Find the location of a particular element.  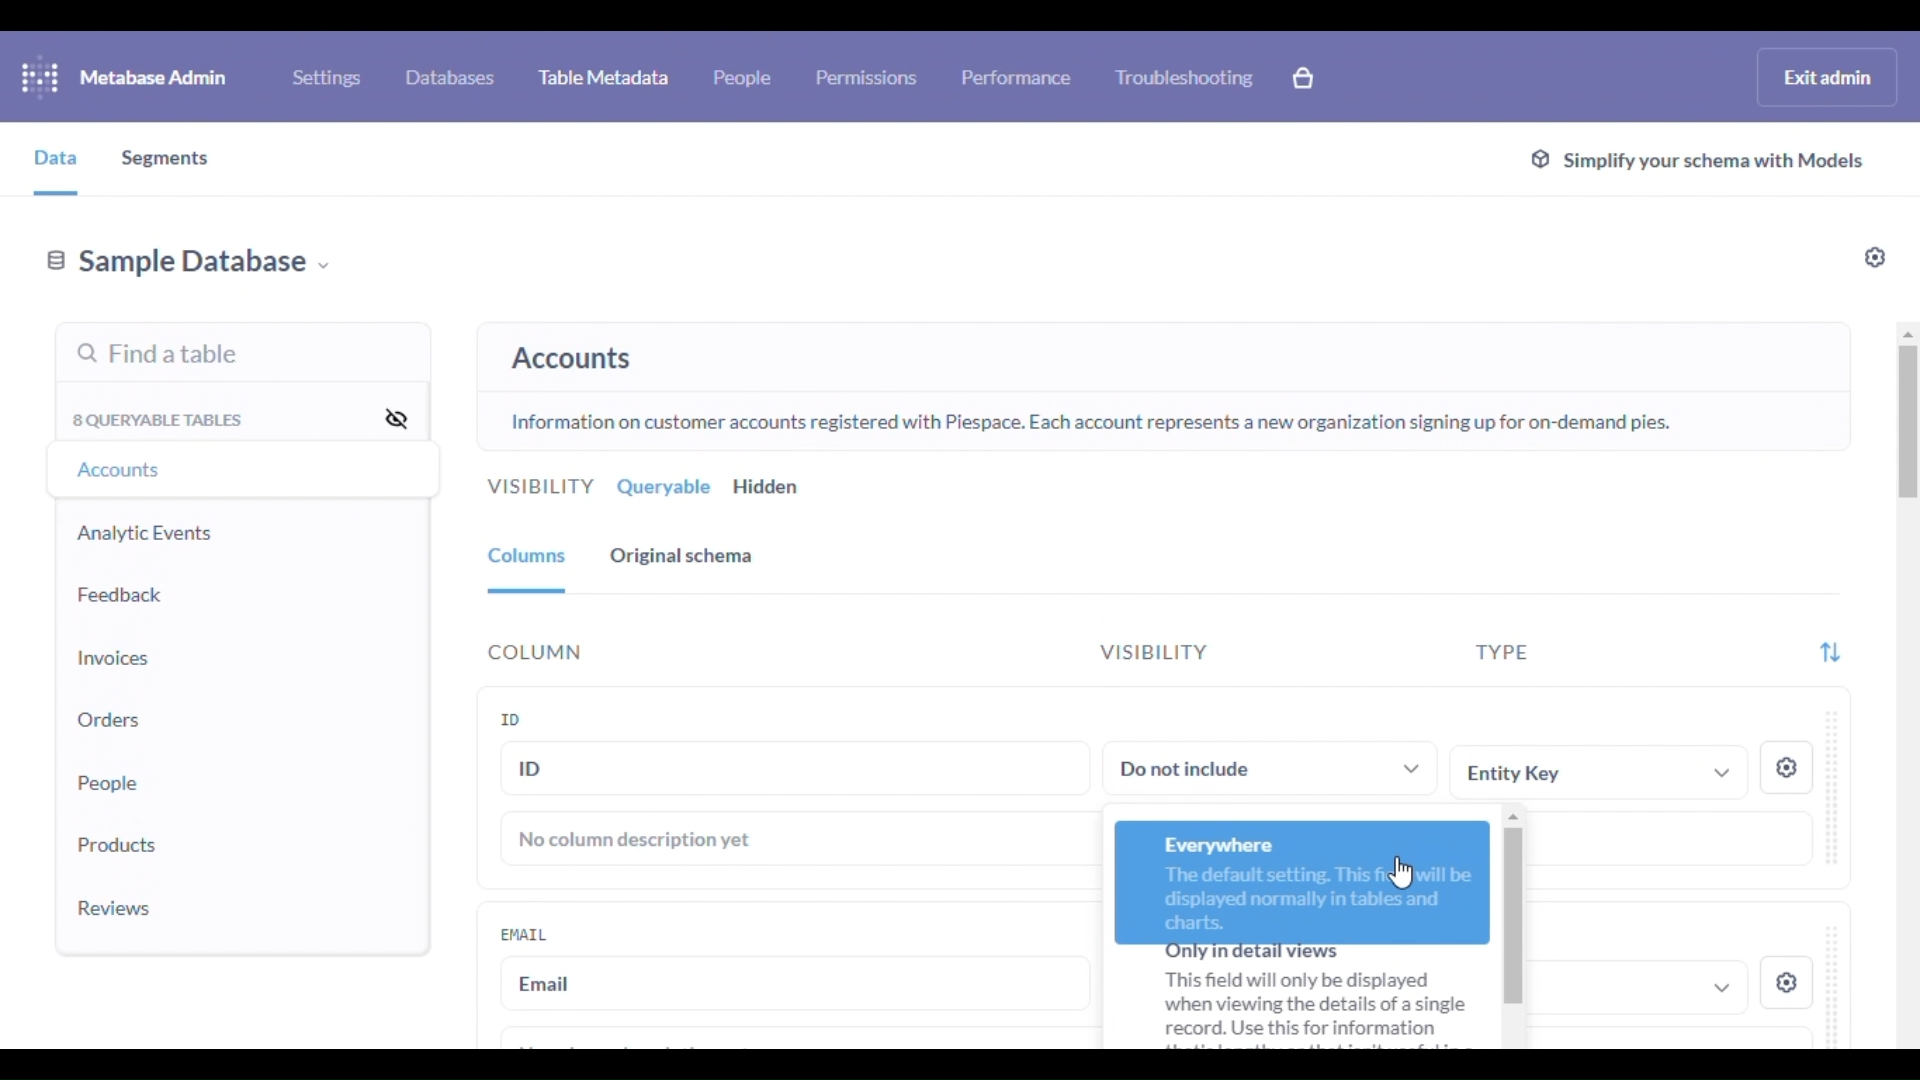

8 queryable tables is located at coordinates (161, 420).